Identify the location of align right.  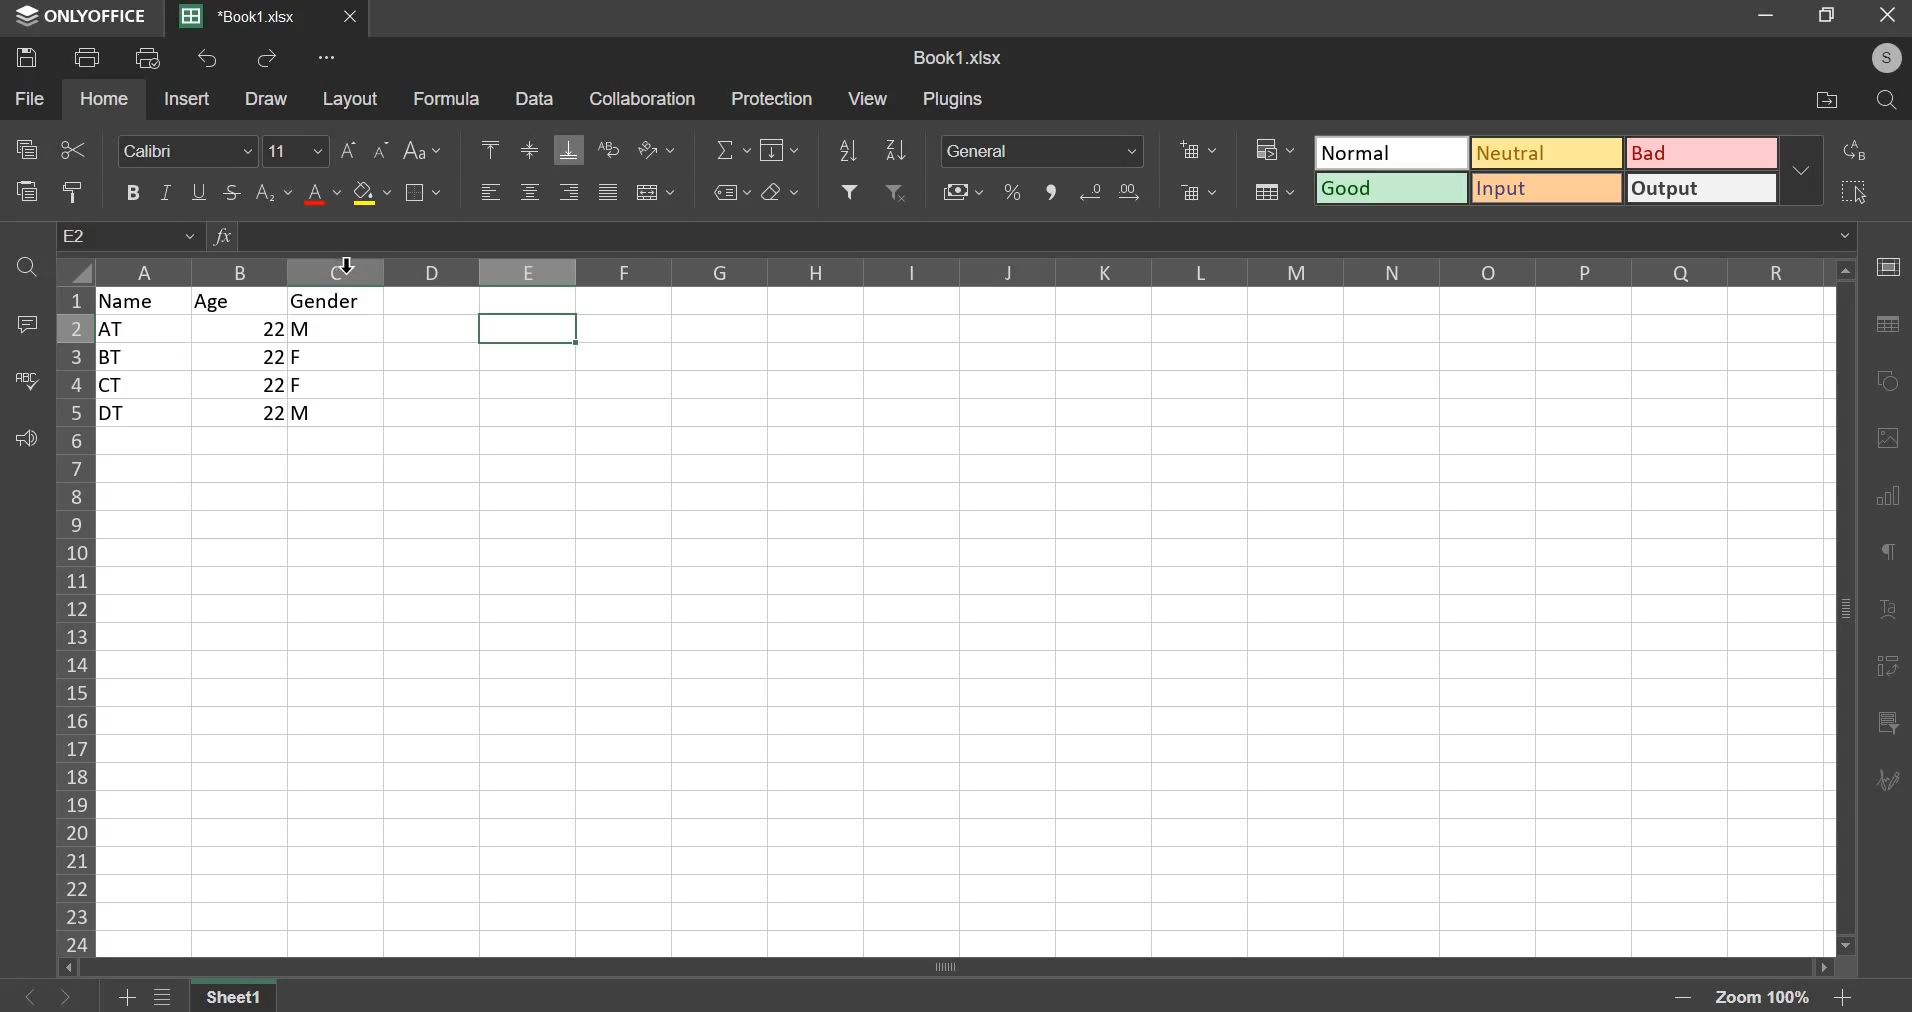
(568, 192).